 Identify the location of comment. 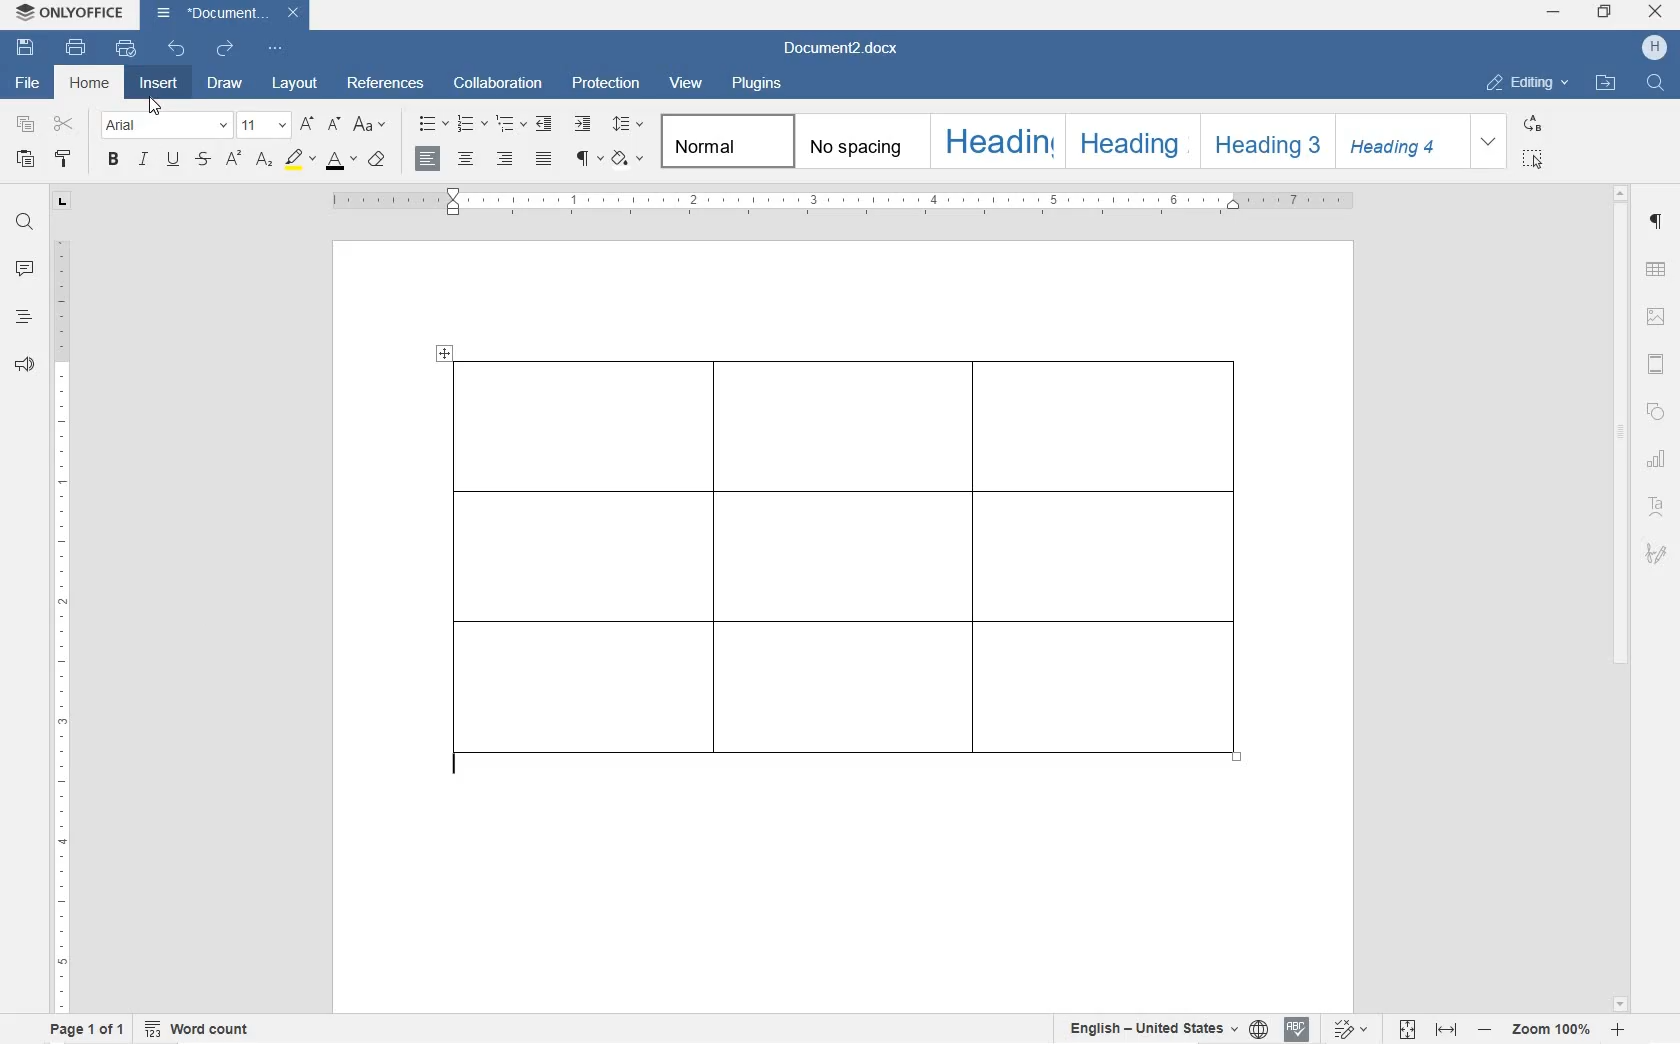
(25, 270).